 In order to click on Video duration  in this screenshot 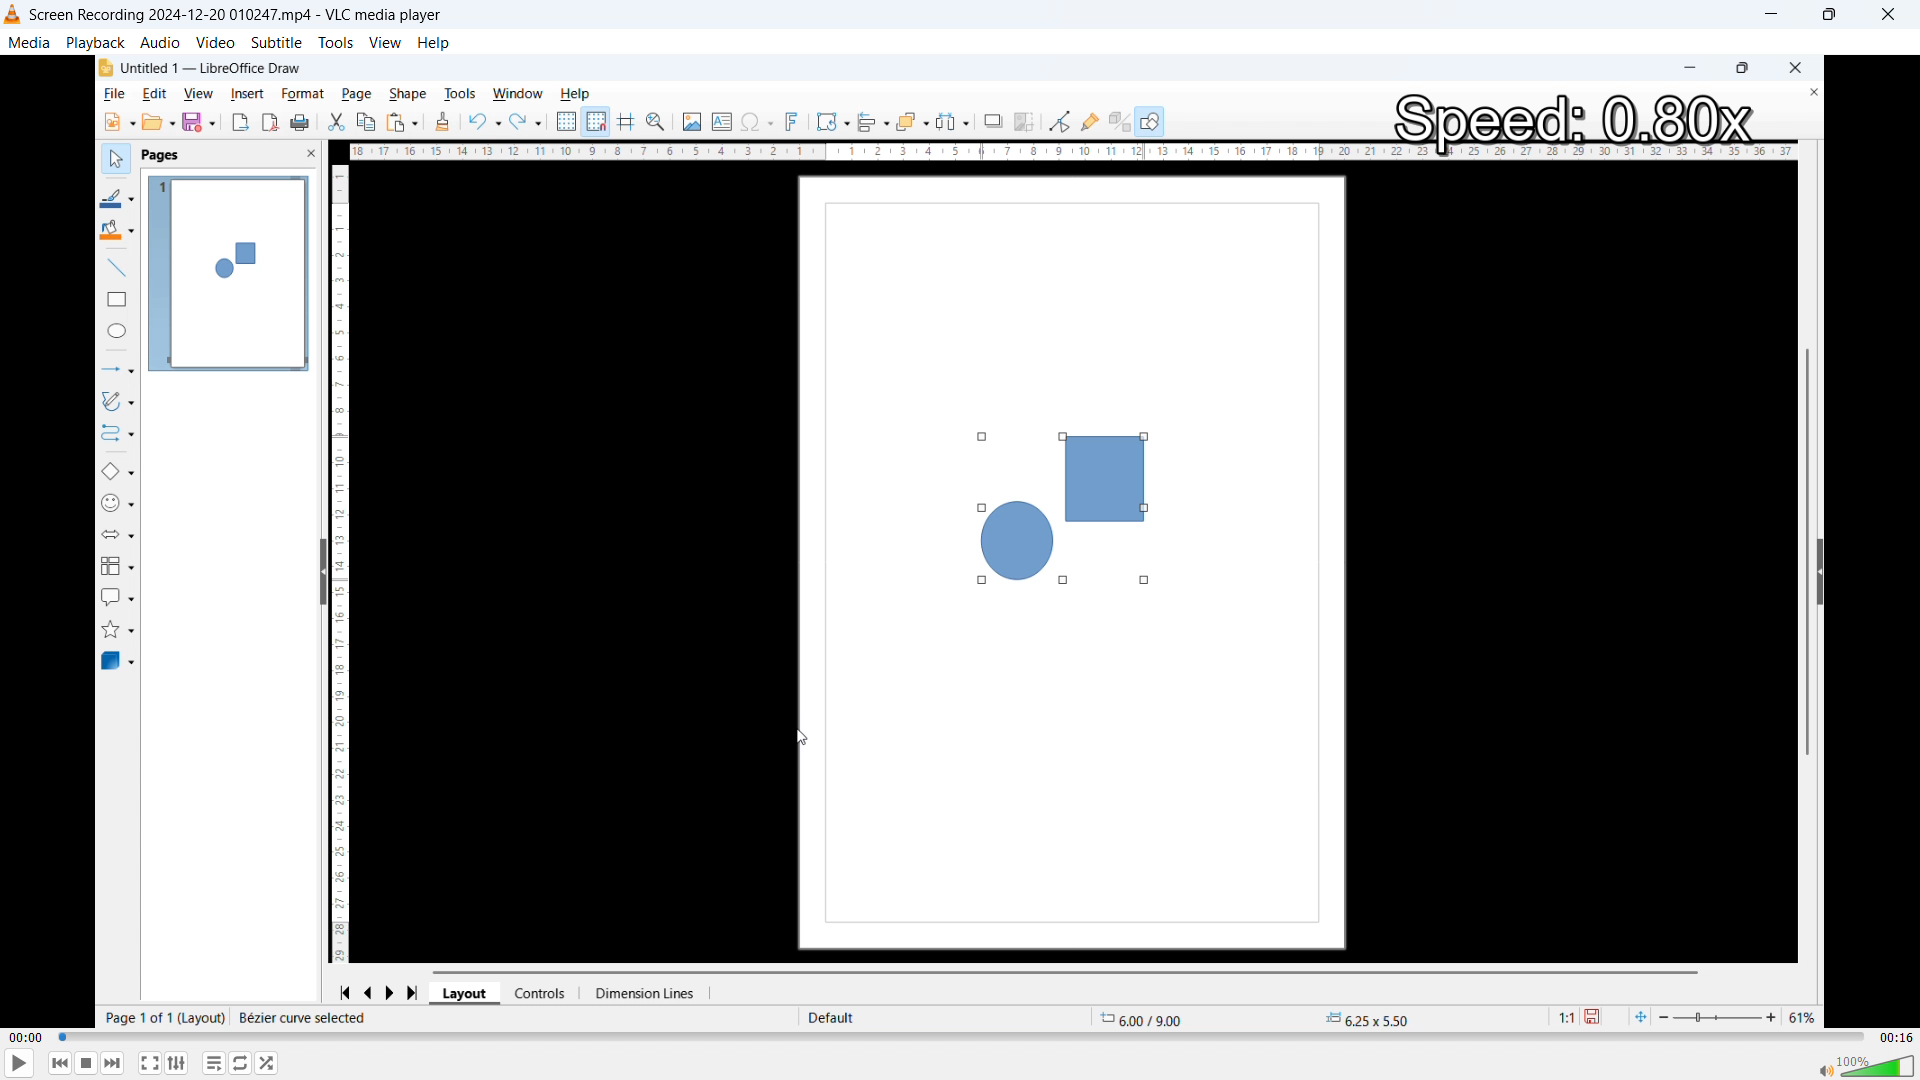, I will do `click(1895, 1038)`.